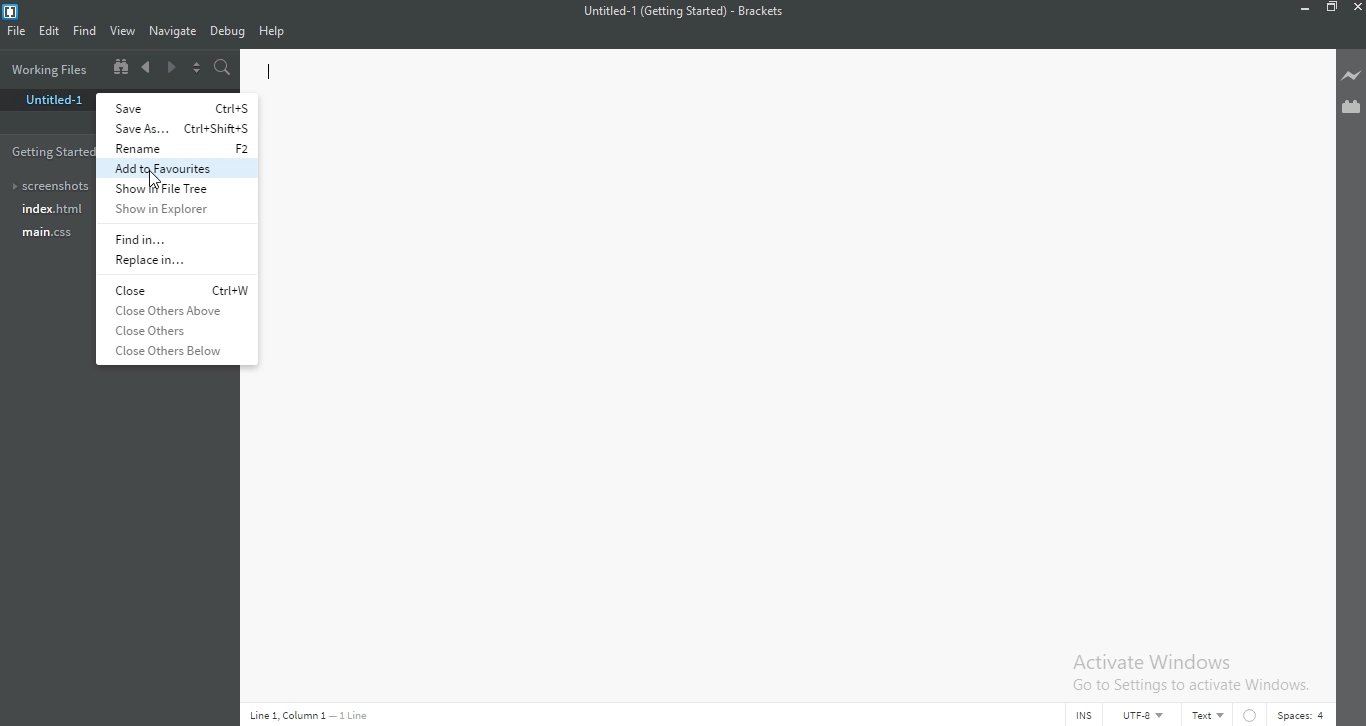 The width and height of the screenshot is (1366, 726). What do you see at coordinates (49, 70) in the screenshot?
I see `Working files` at bounding box center [49, 70].